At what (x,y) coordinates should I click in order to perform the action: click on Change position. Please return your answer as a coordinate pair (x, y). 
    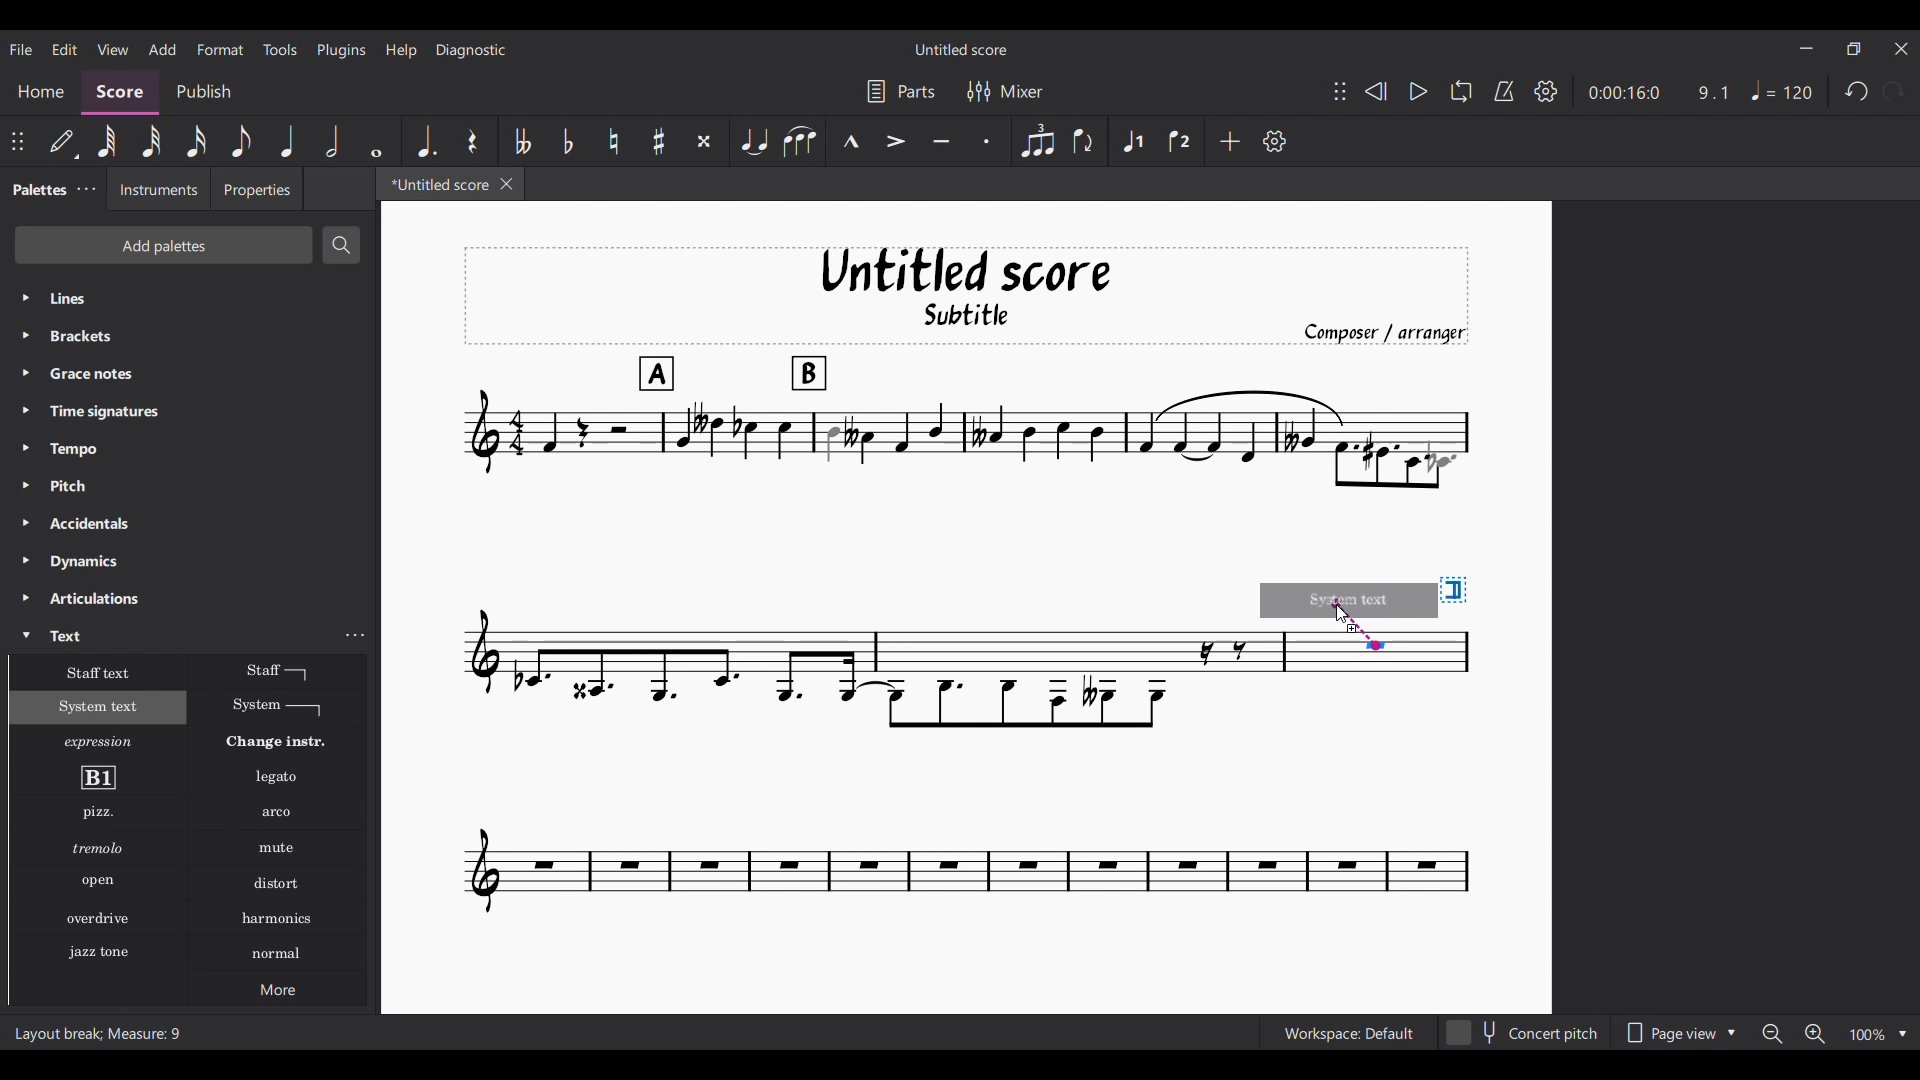
    Looking at the image, I should click on (17, 141).